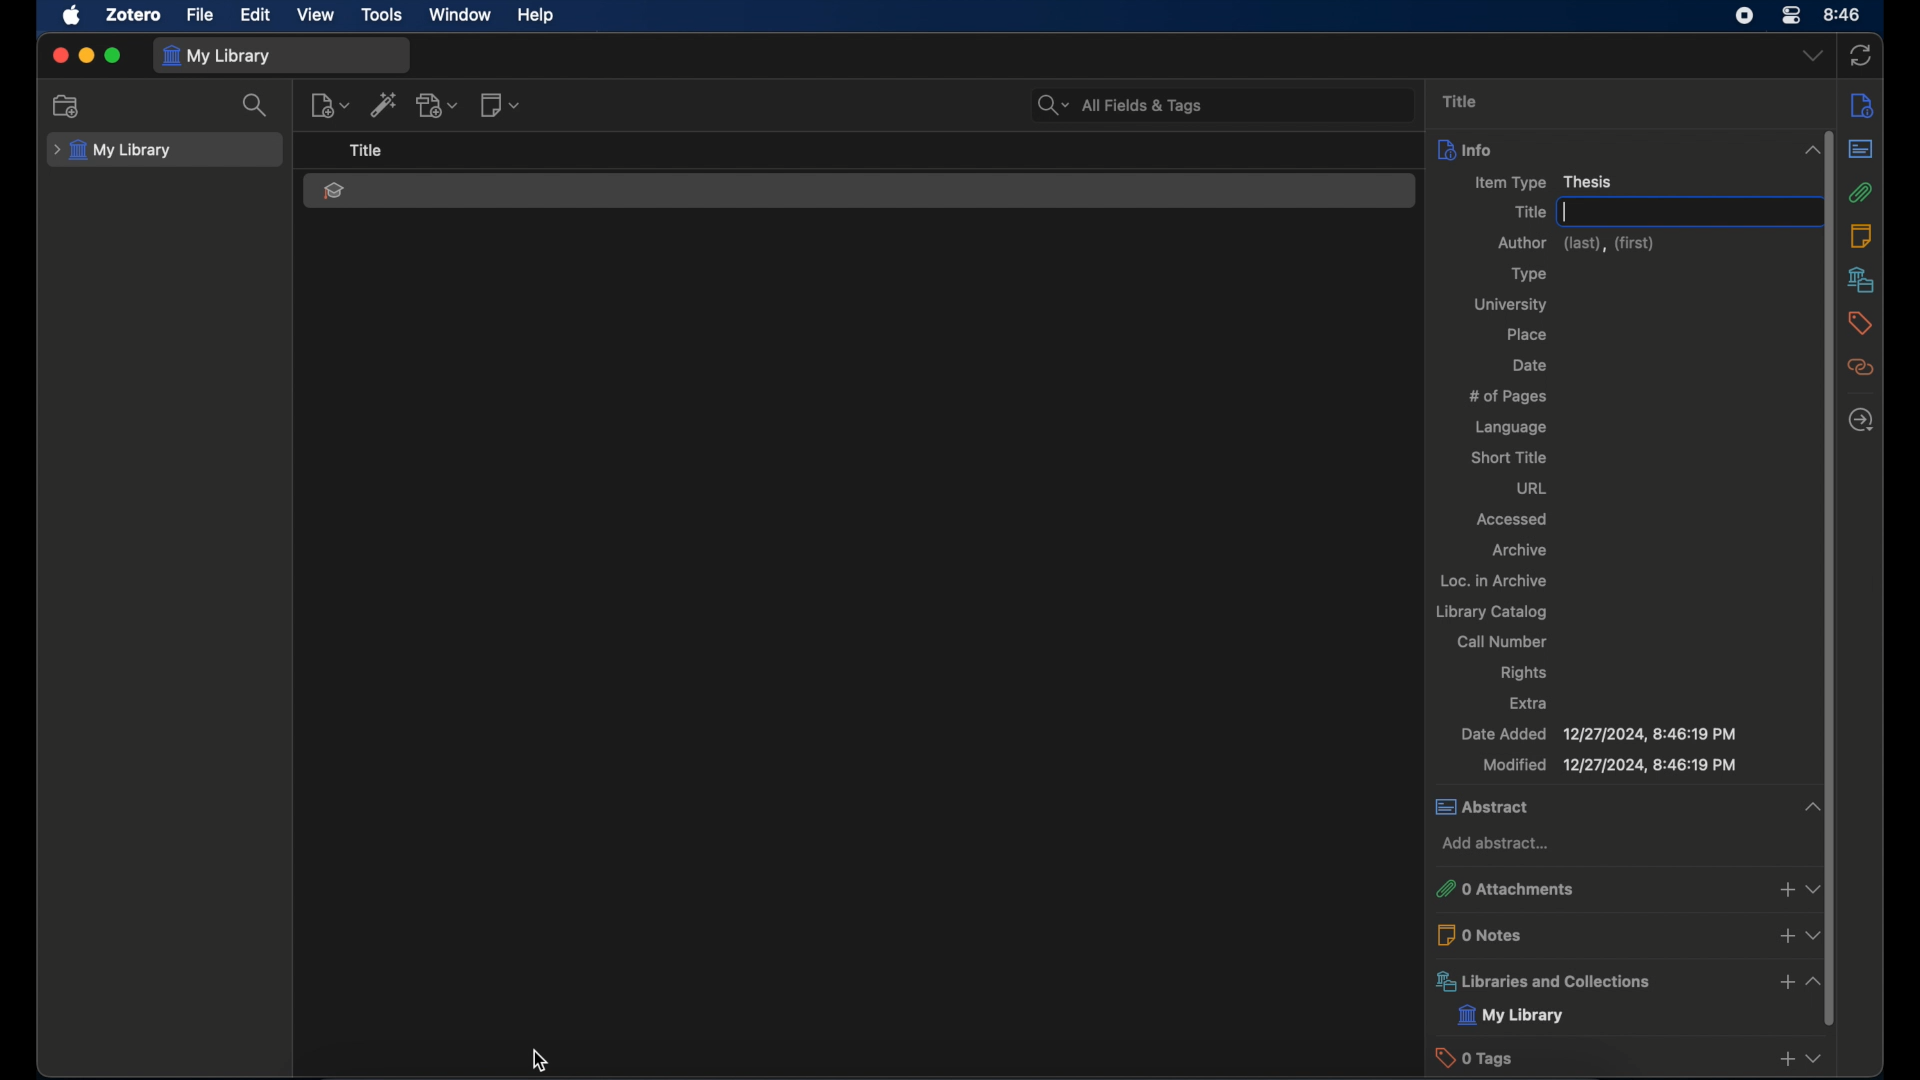 The height and width of the screenshot is (1080, 1920). What do you see at coordinates (1531, 489) in the screenshot?
I see `url` at bounding box center [1531, 489].